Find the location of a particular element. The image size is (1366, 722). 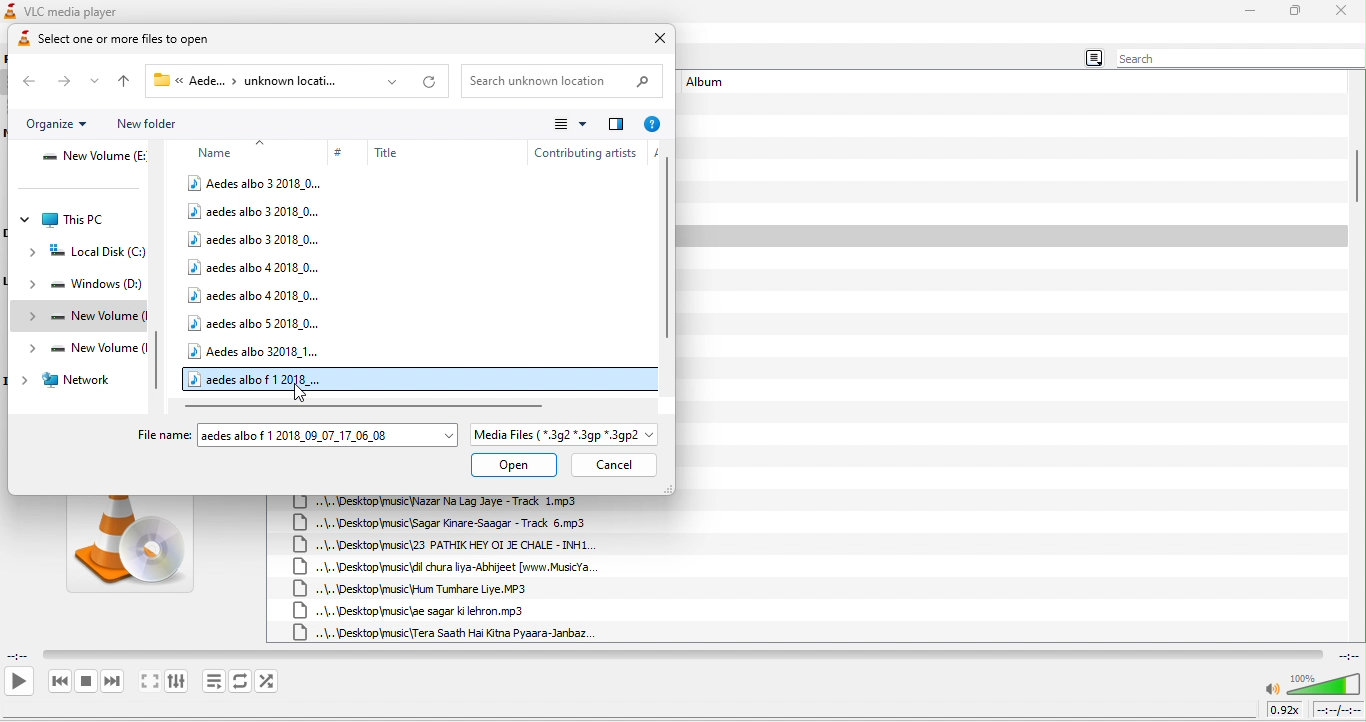

show extended settings is located at coordinates (176, 682).